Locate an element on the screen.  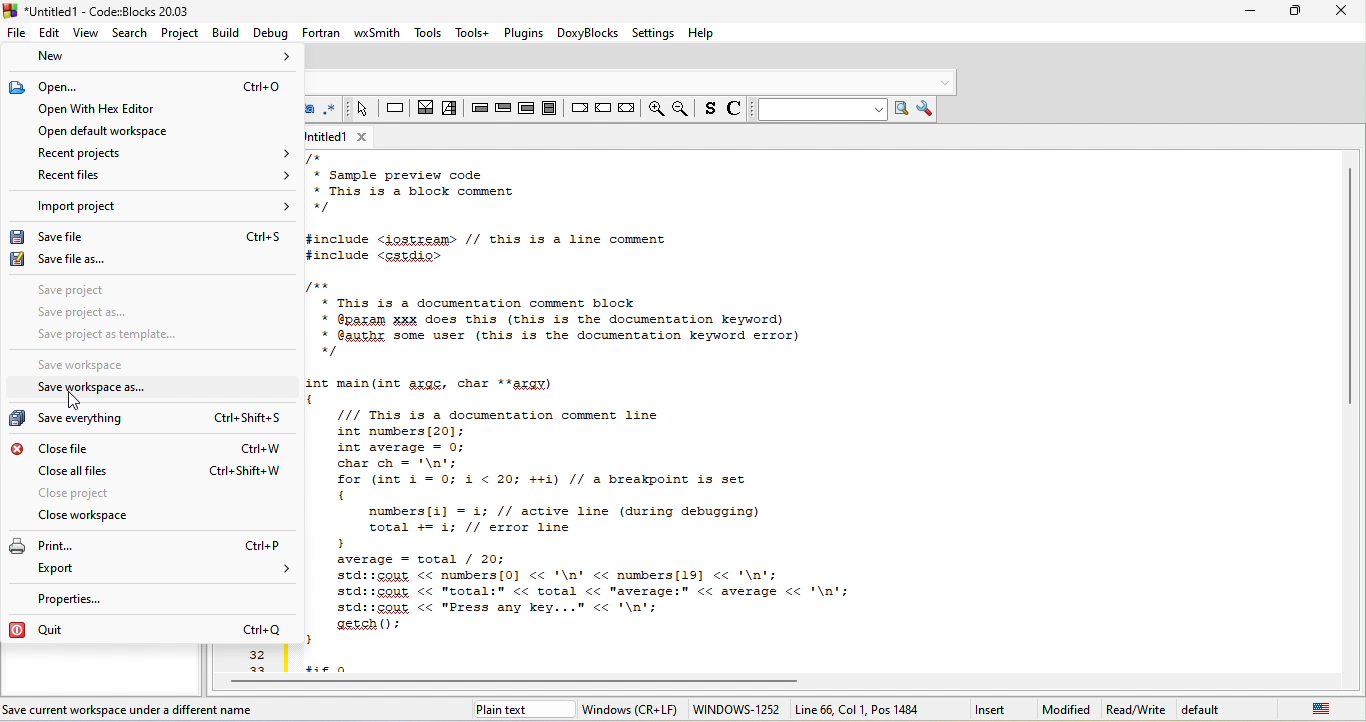
vertical scroll bar is located at coordinates (1350, 285).